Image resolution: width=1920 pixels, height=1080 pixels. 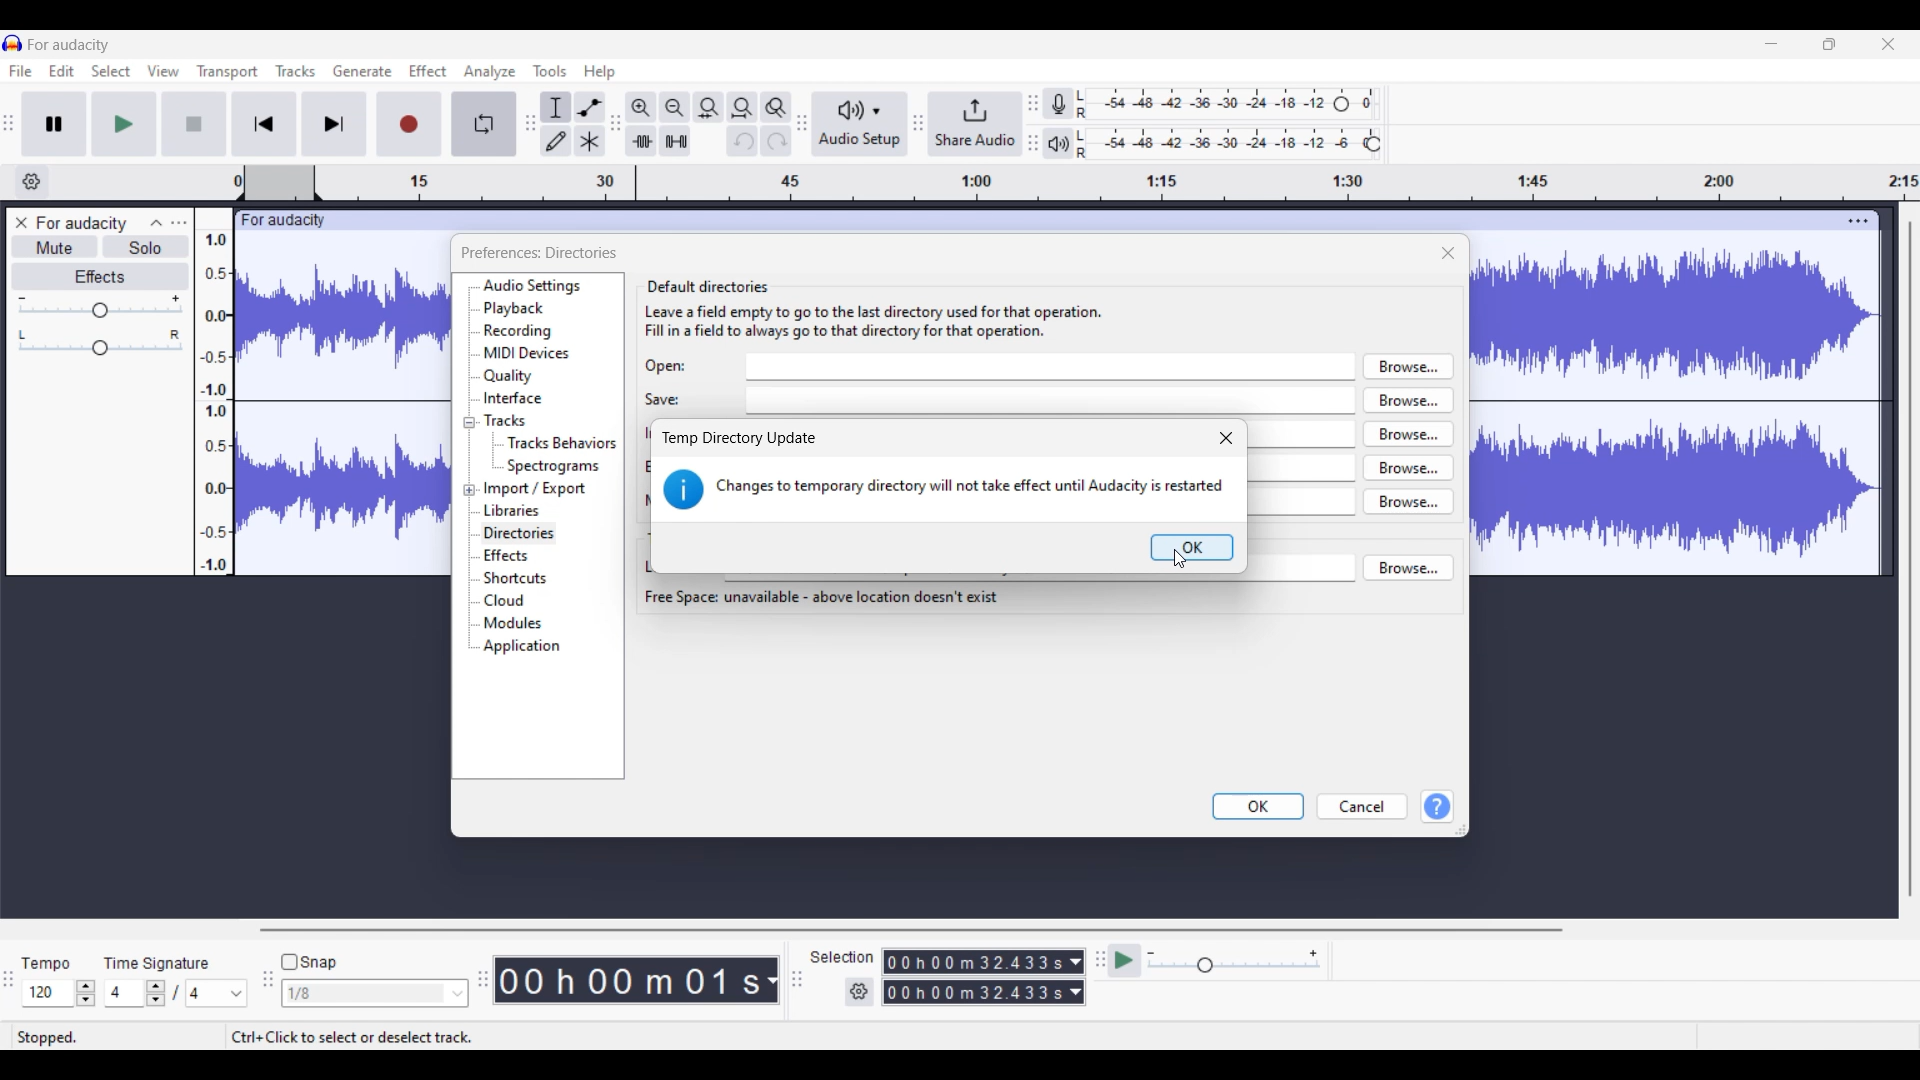 What do you see at coordinates (517, 331) in the screenshot?
I see `Recording` at bounding box center [517, 331].